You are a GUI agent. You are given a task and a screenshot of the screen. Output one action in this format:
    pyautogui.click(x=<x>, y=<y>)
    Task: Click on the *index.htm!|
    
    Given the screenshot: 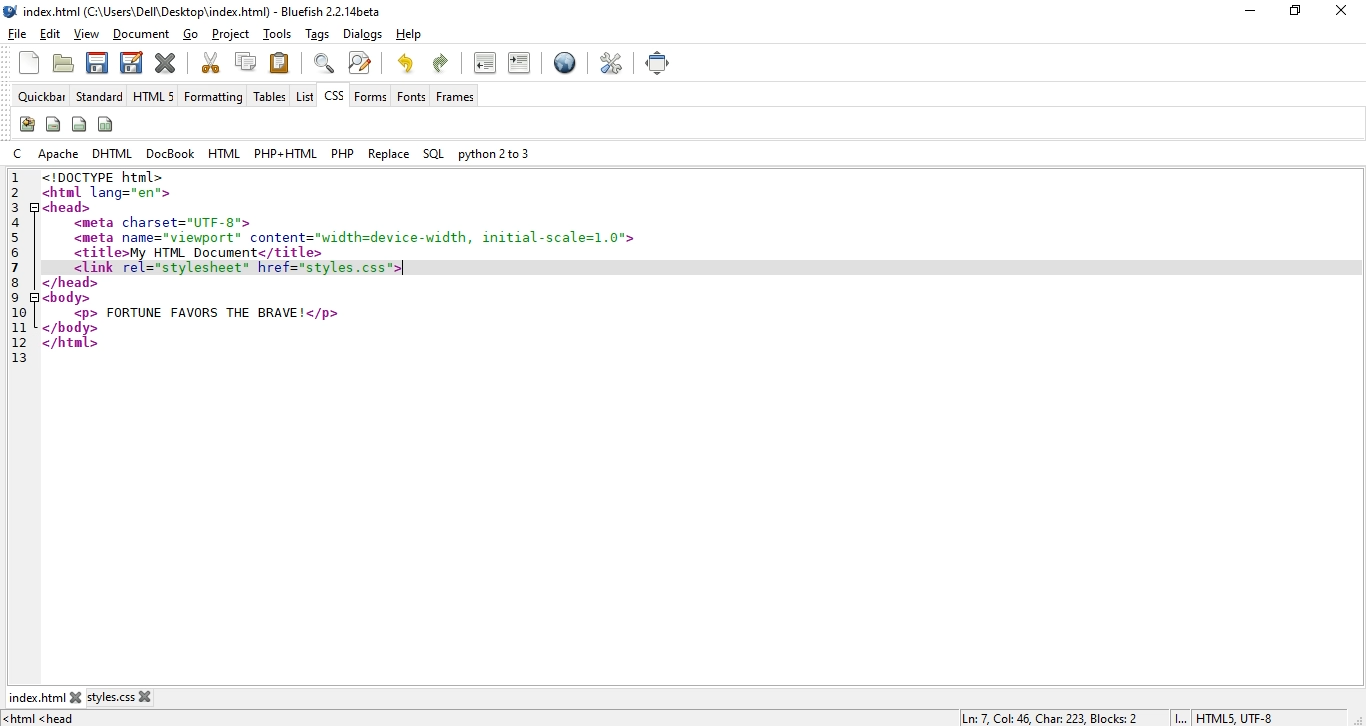 What is the action you would take?
    pyautogui.click(x=40, y=697)
    